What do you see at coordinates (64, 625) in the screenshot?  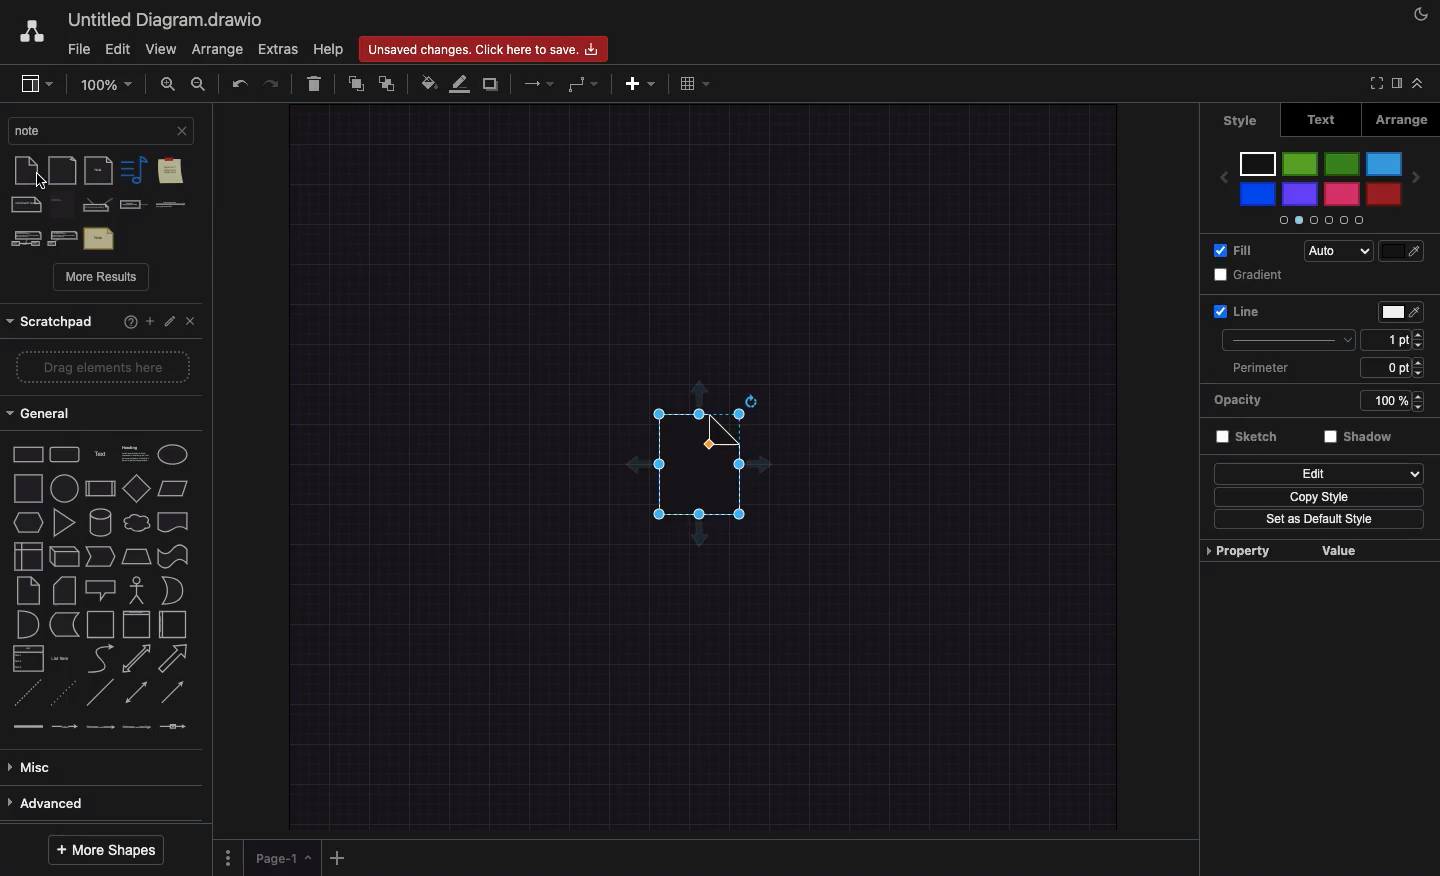 I see `data storage` at bounding box center [64, 625].